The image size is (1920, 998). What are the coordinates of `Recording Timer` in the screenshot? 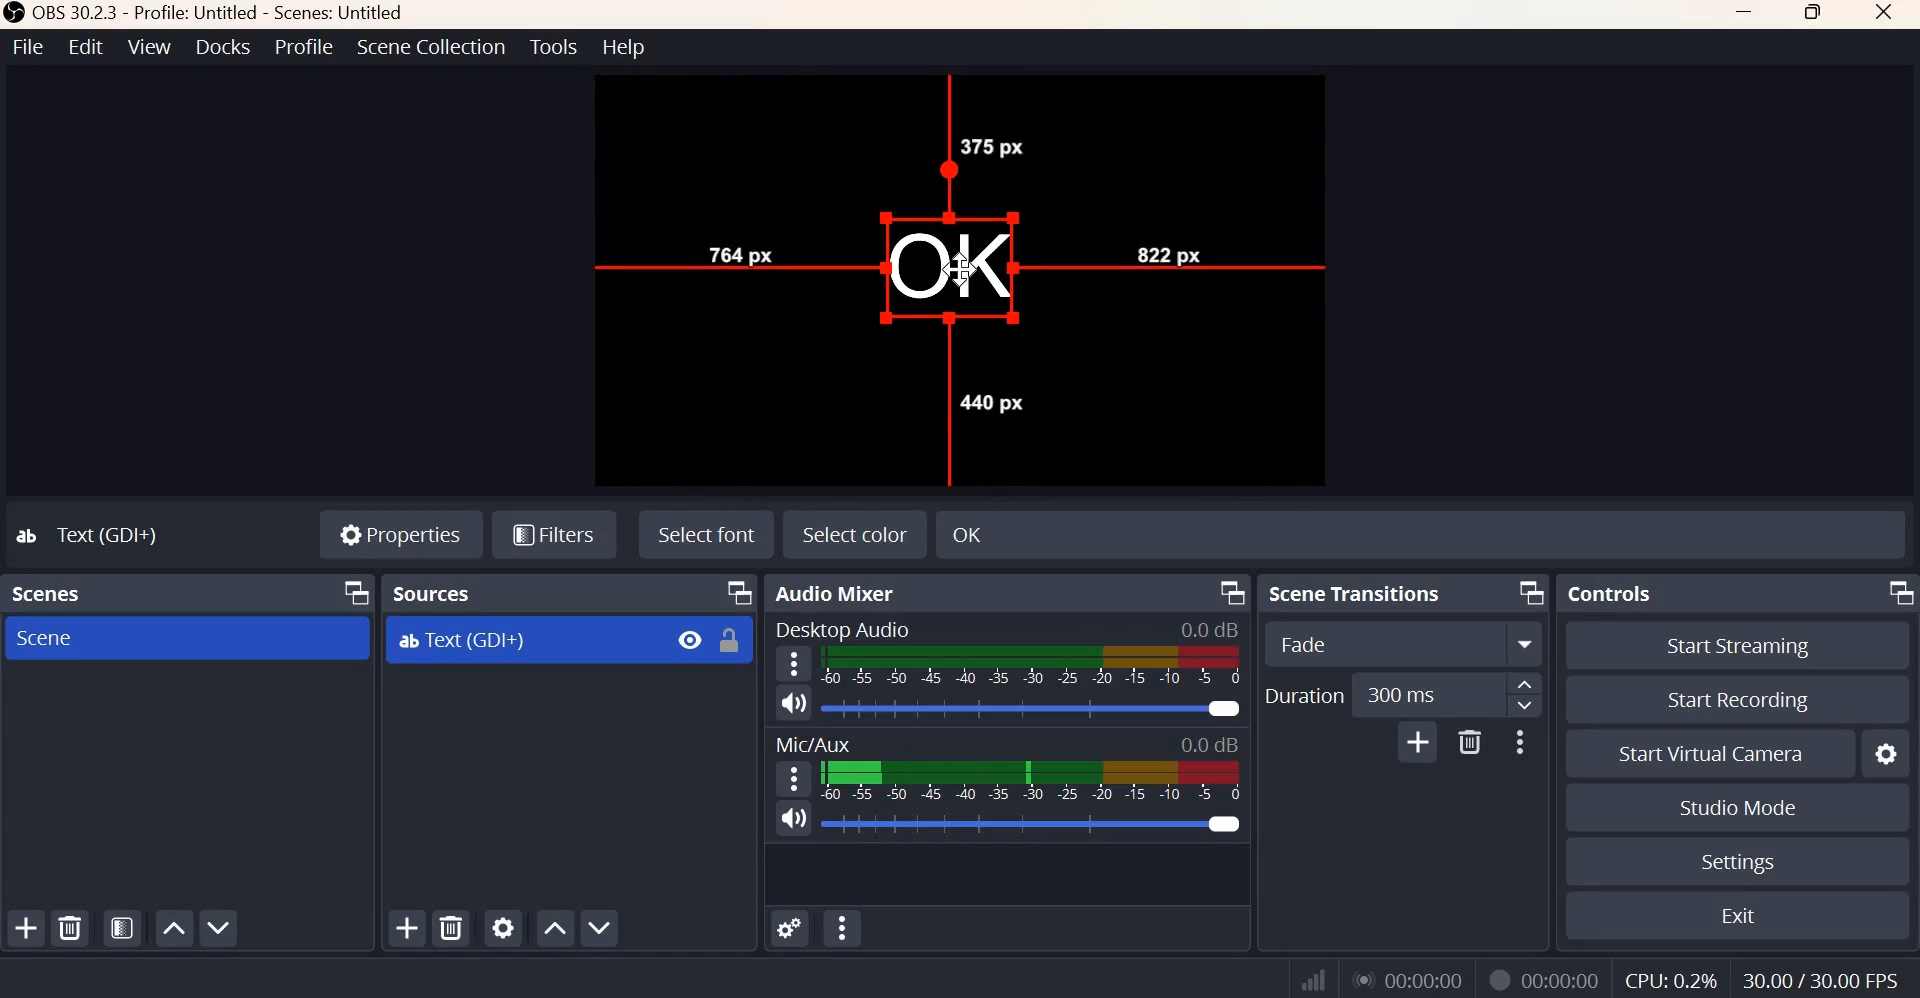 It's located at (1564, 978).